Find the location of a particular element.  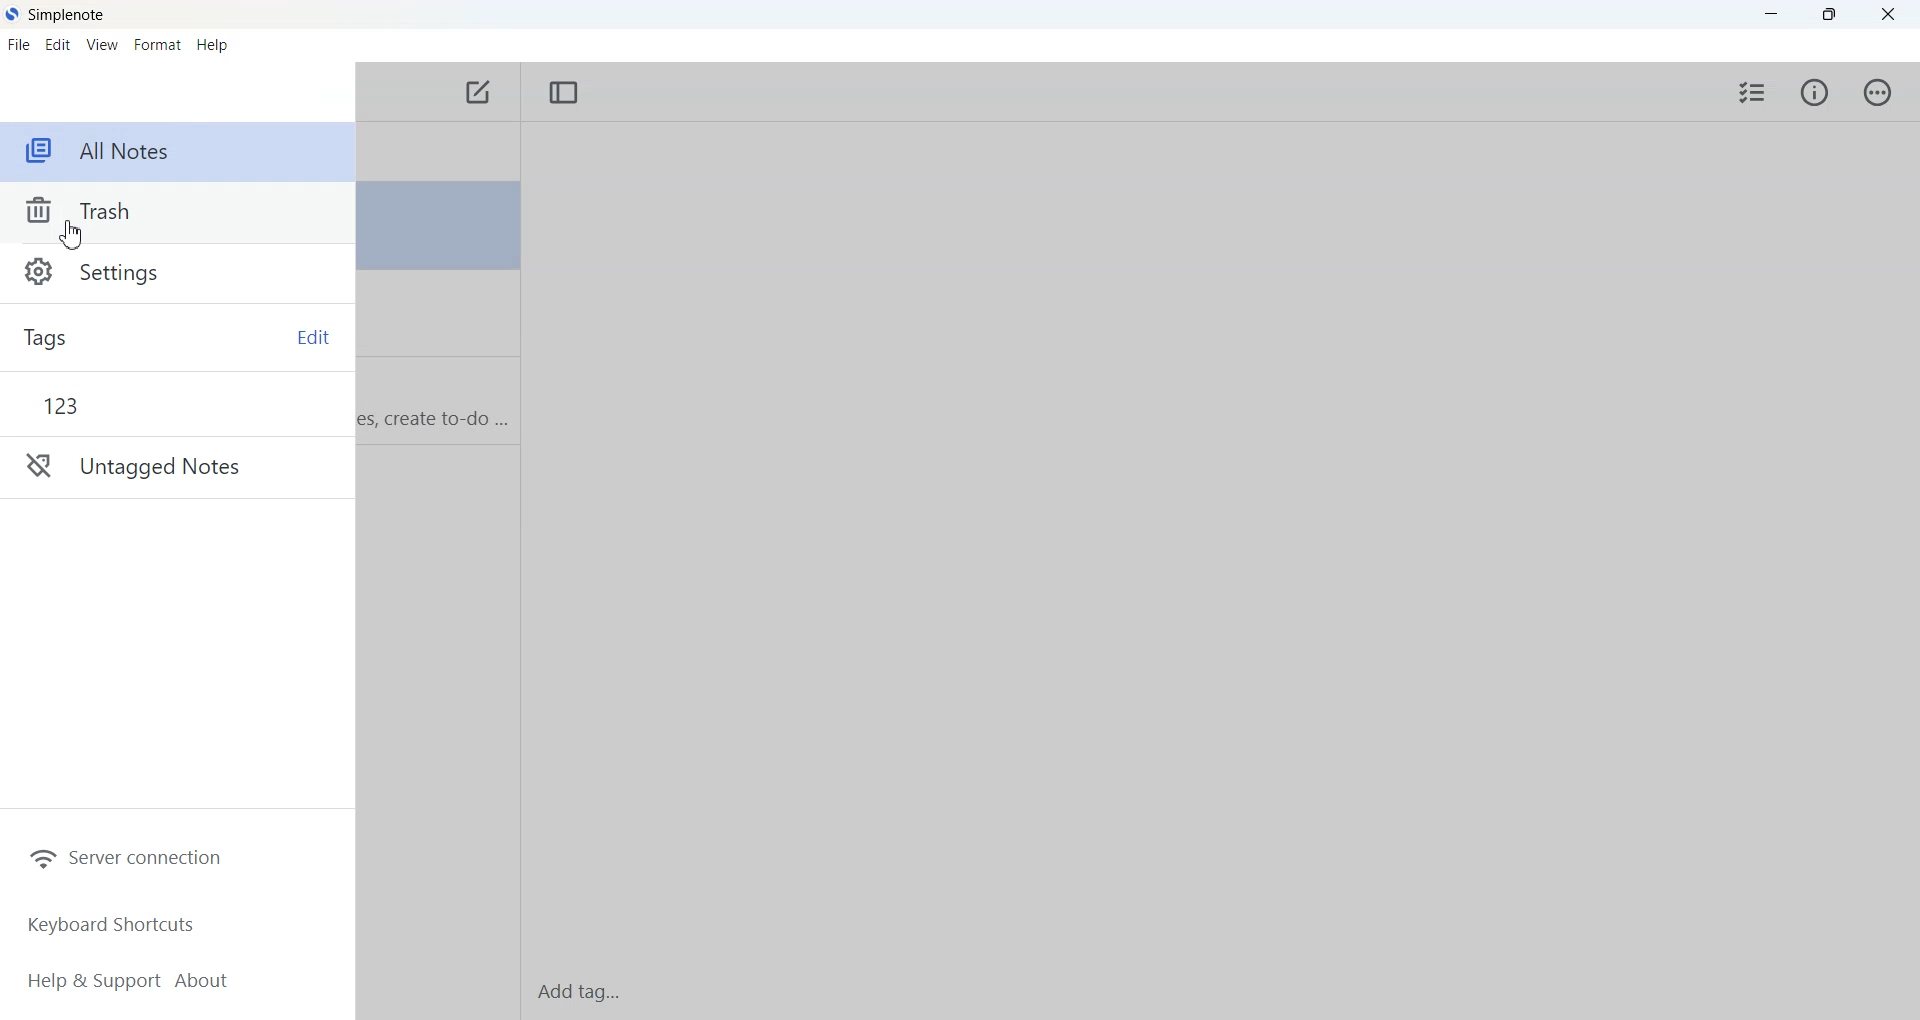

Settings is located at coordinates (178, 273).